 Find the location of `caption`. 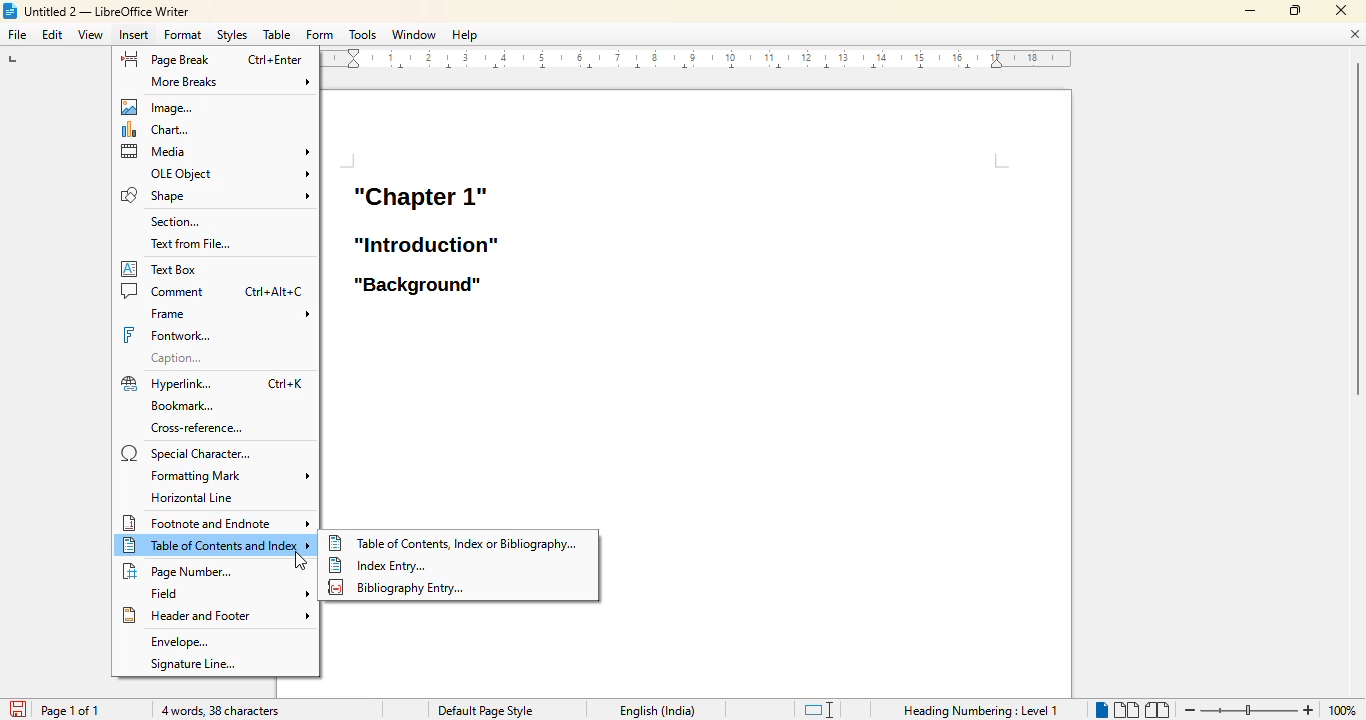

caption is located at coordinates (174, 358).